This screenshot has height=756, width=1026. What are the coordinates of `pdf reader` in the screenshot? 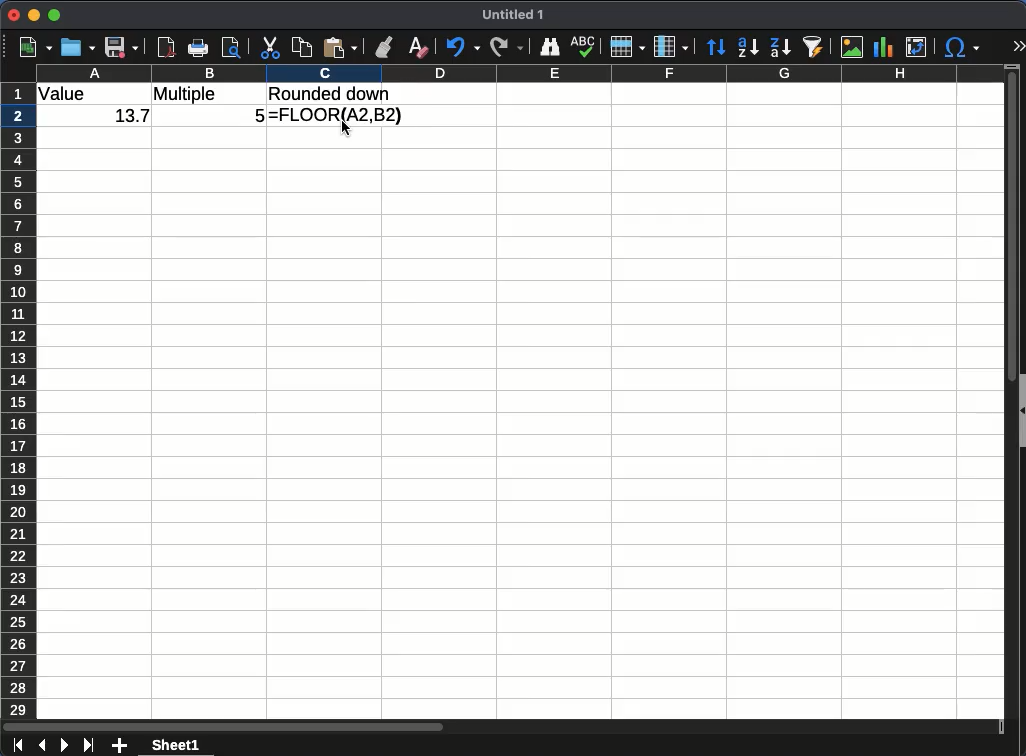 It's located at (166, 47).